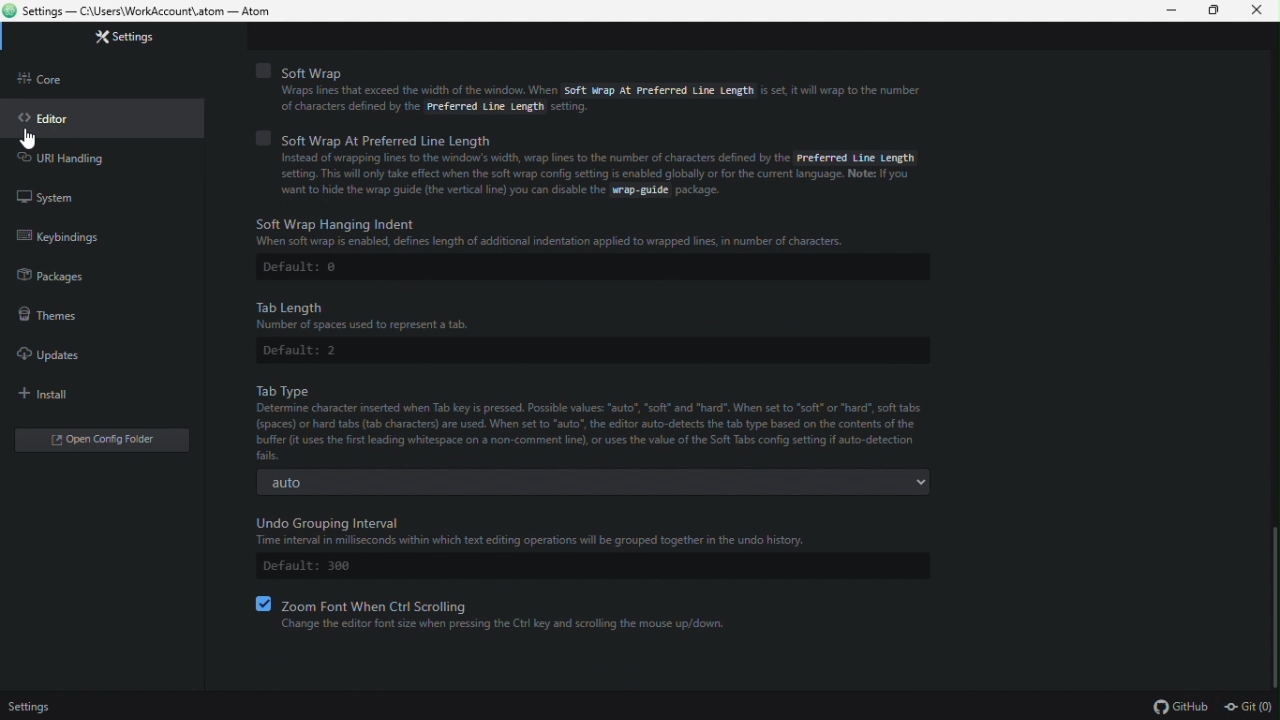  What do you see at coordinates (588, 315) in the screenshot?
I see `Tab Length
Number of spaces used to represent a tab.` at bounding box center [588, 315].